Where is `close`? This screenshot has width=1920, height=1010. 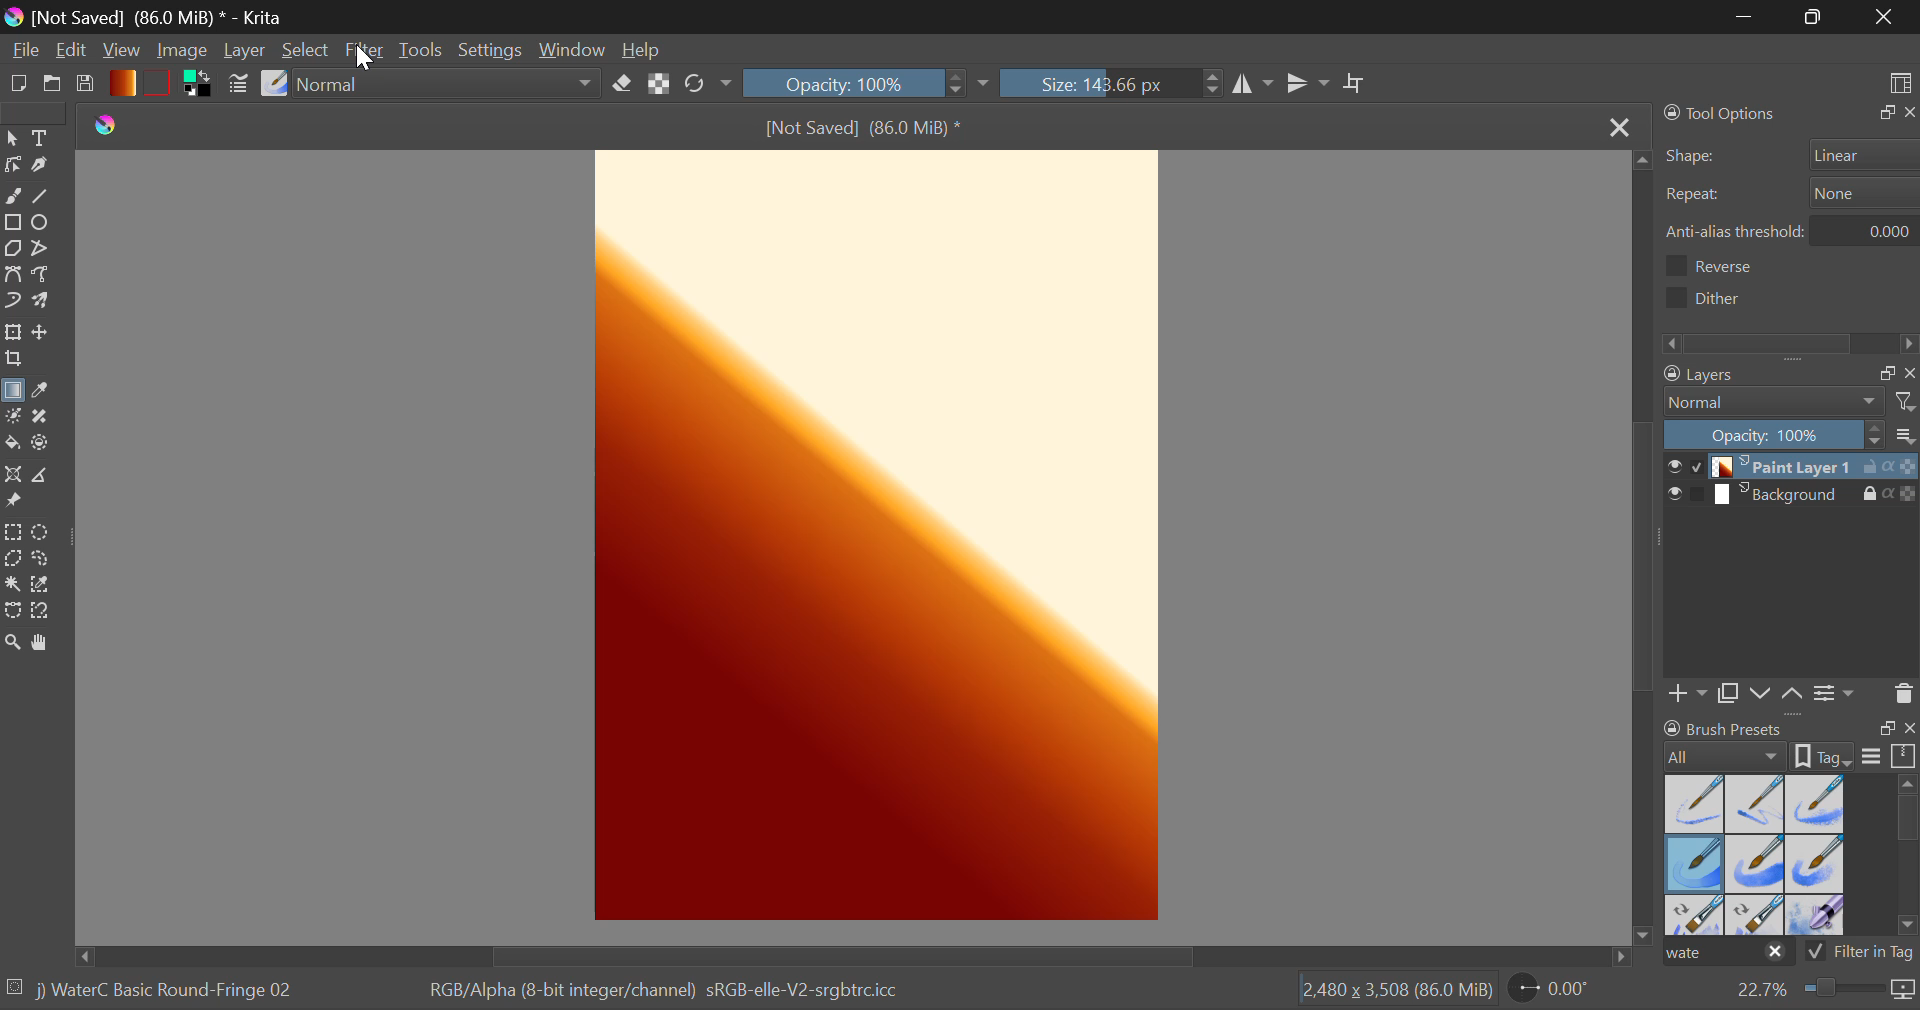
close is located at coordinates (1908, 113).